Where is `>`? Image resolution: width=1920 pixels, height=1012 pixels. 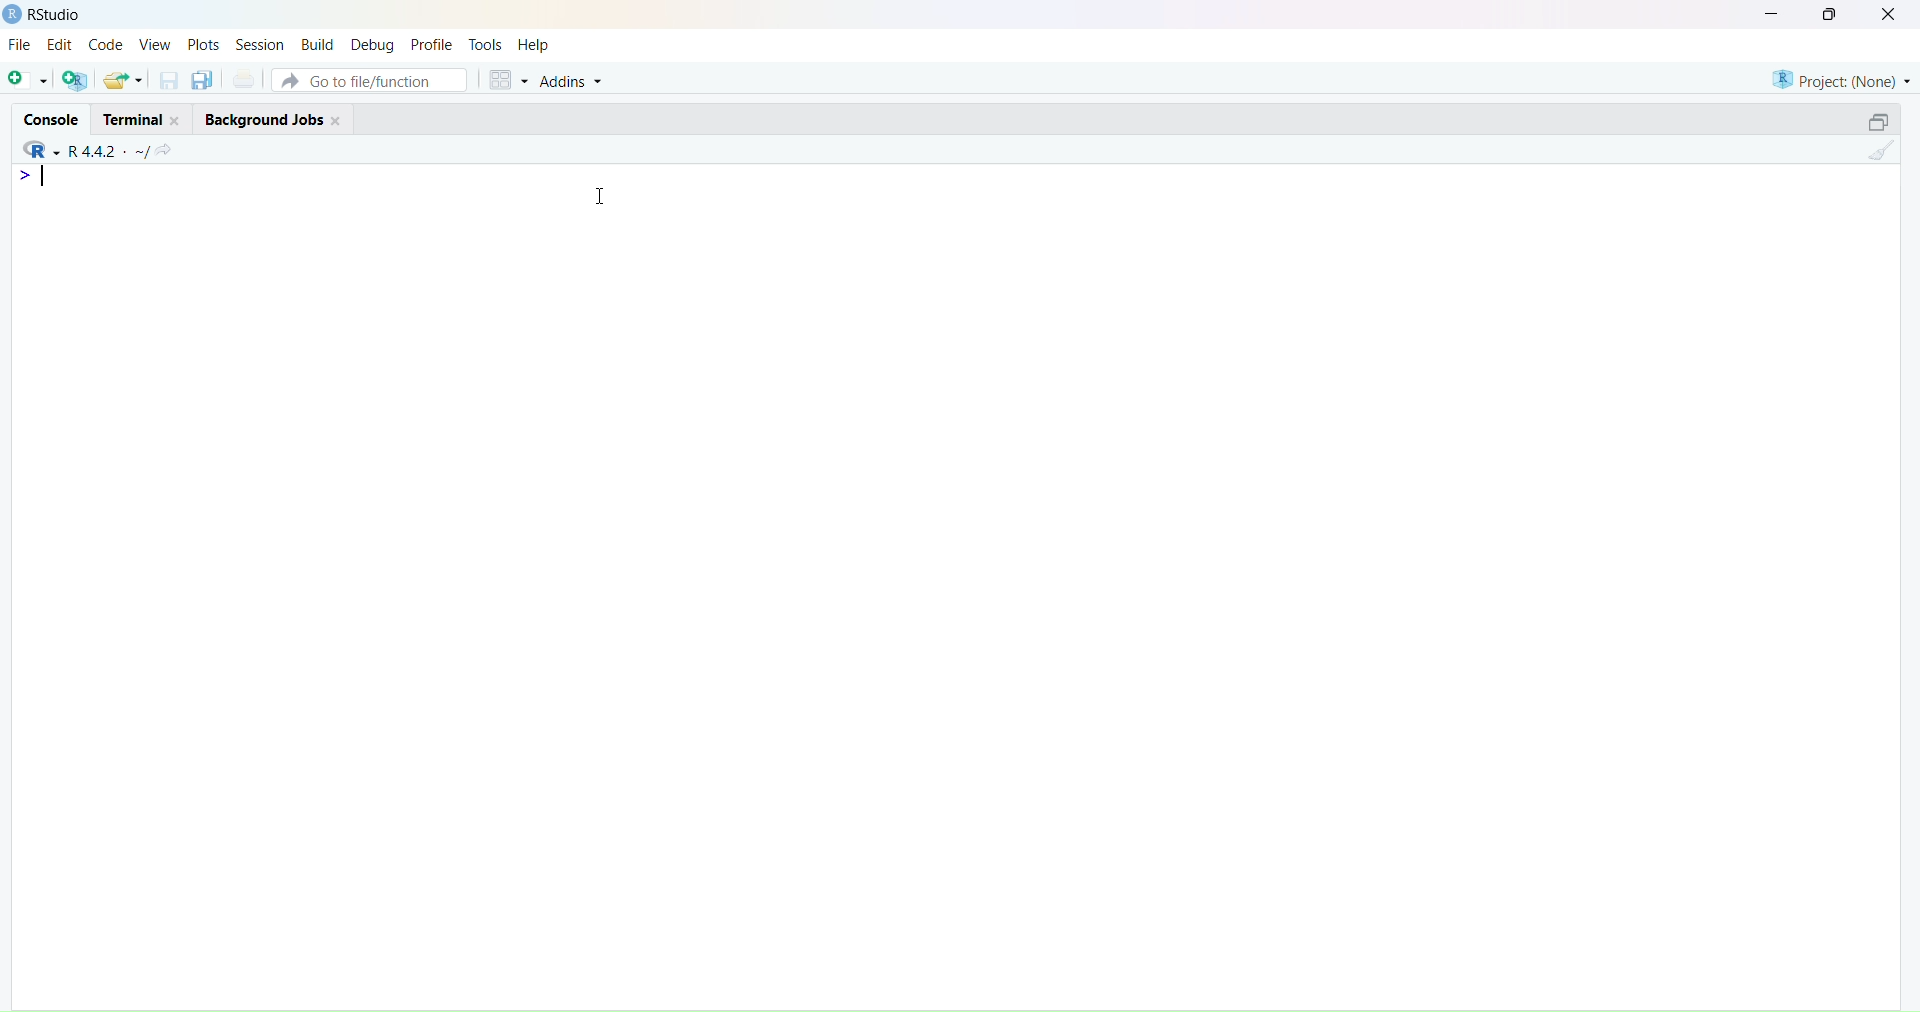 > is located at coordinates (28, 176).